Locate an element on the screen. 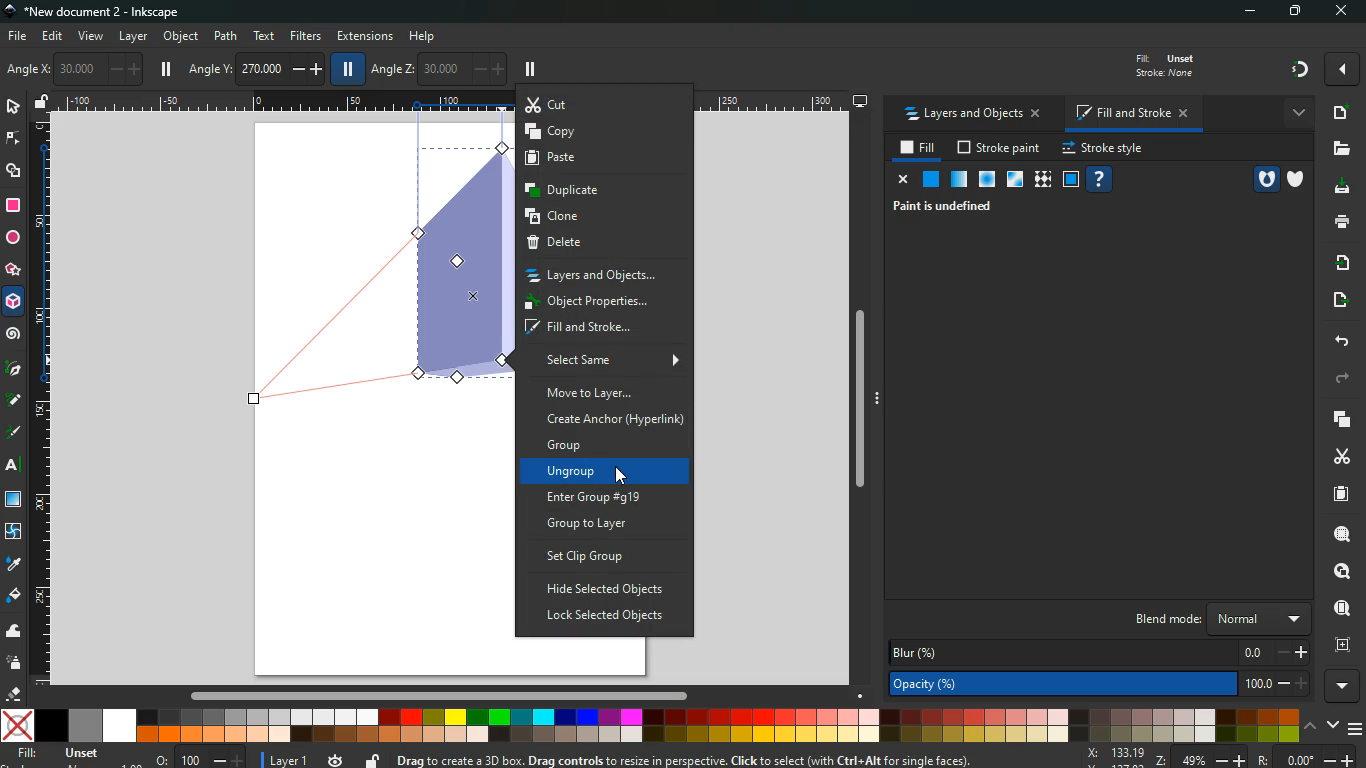 This screenshot has height=768, width=1366. frame is located at coordinates (1071, 180).